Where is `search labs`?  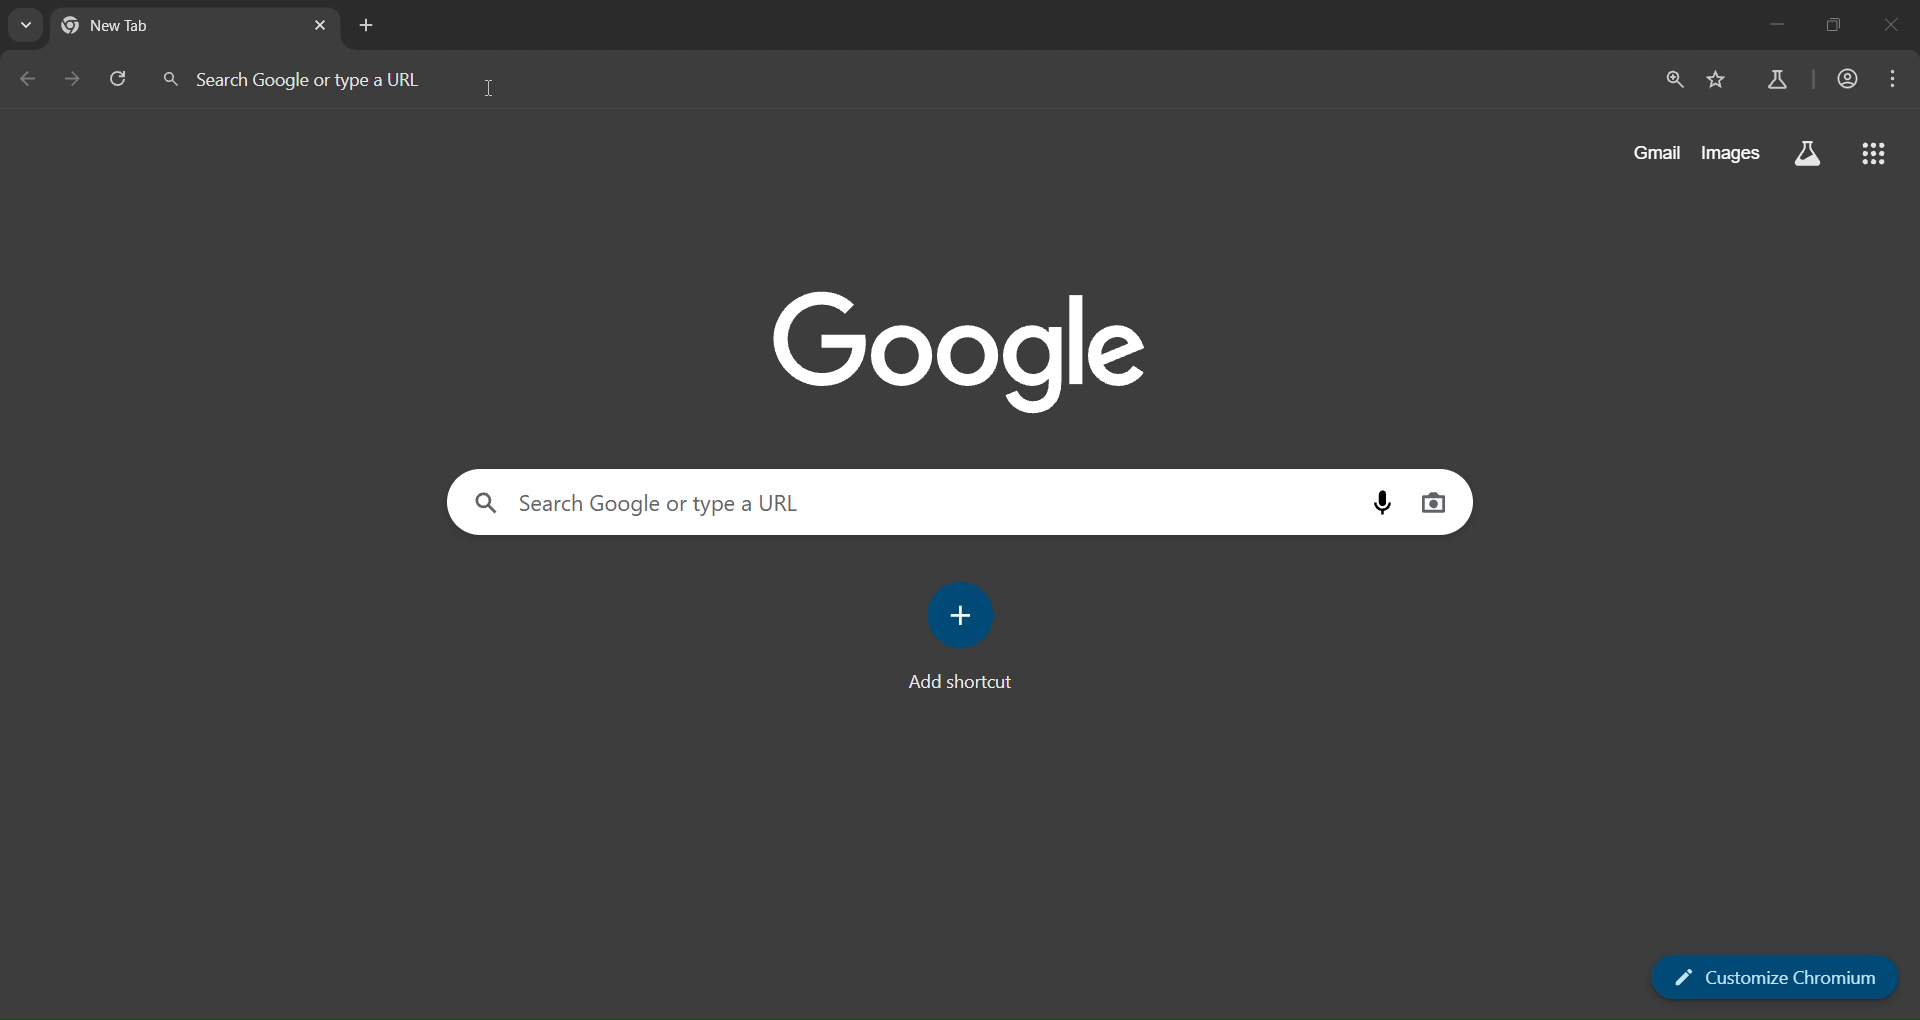 search labs is located at coordinates (1775, 80).